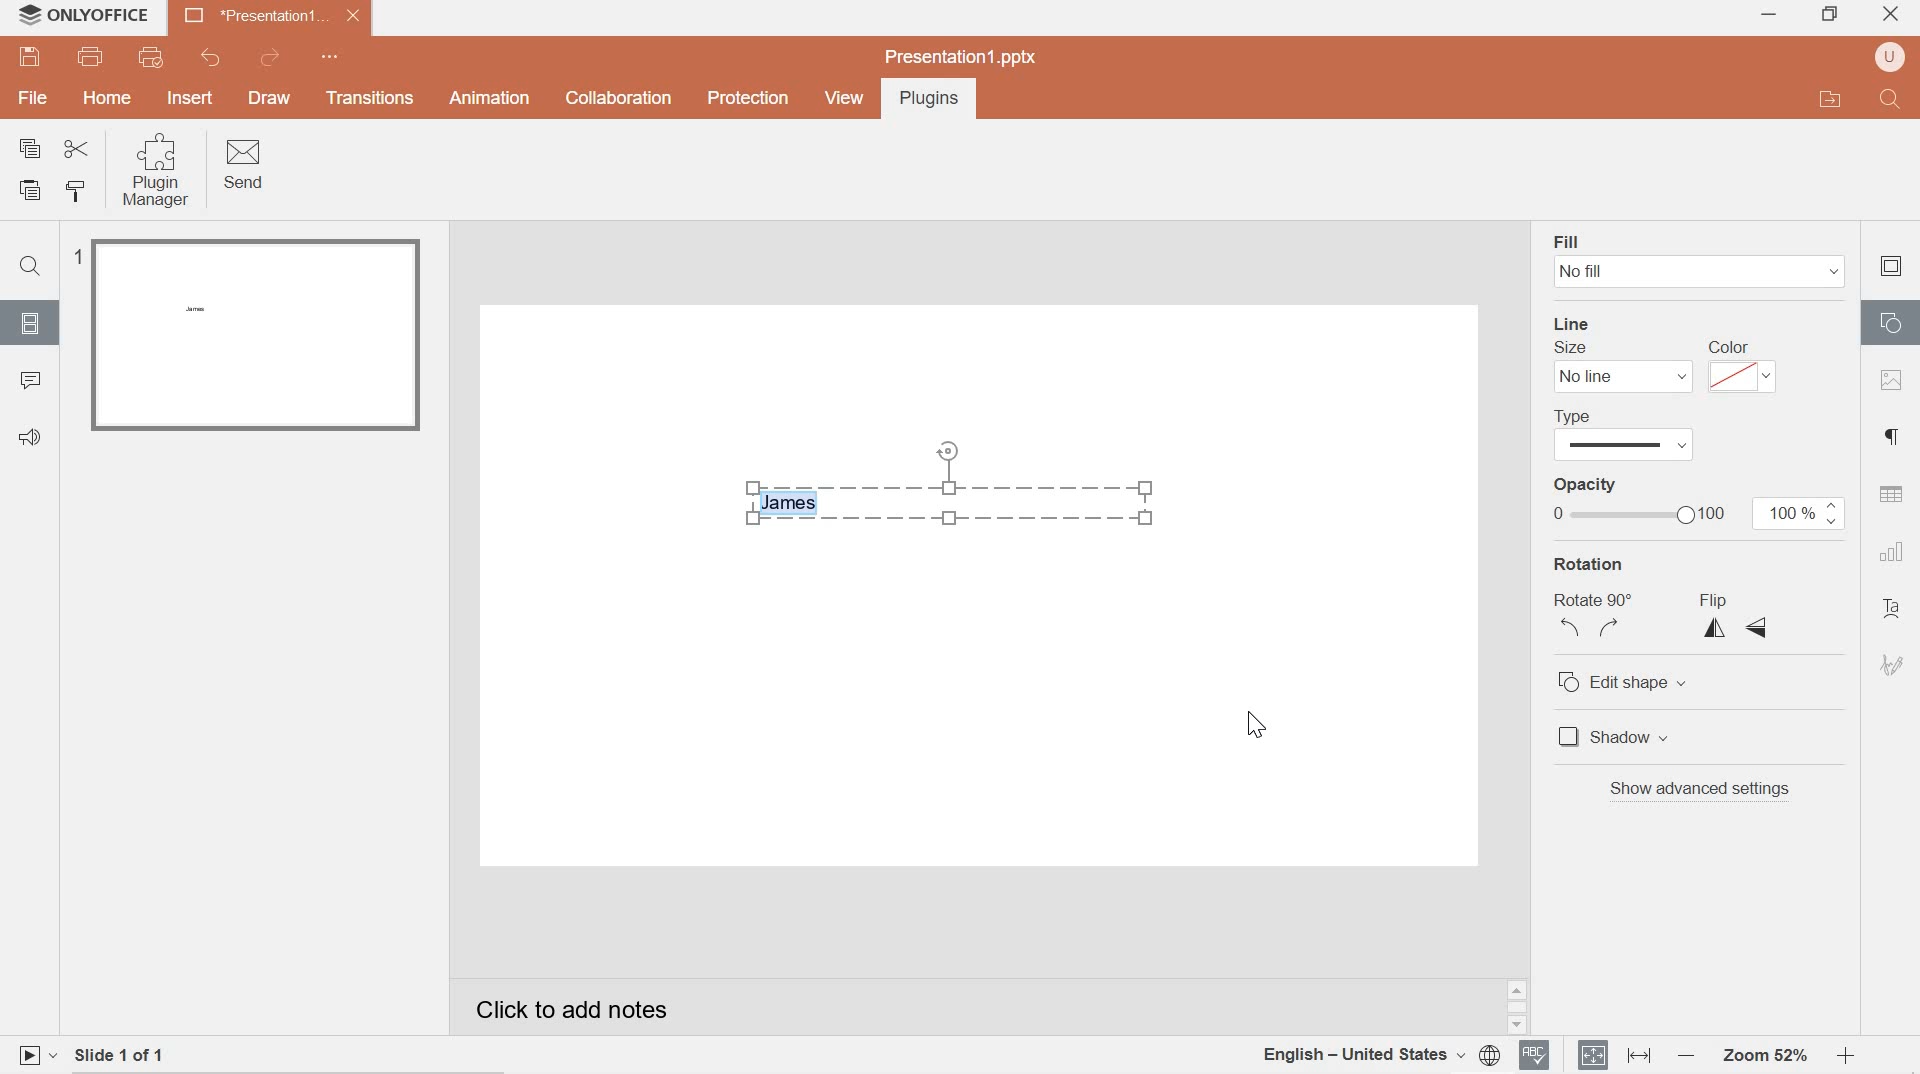 Image resolution: width=1920 pixels, height=1074 pixels. I want to click on line, so click(1575, 325).